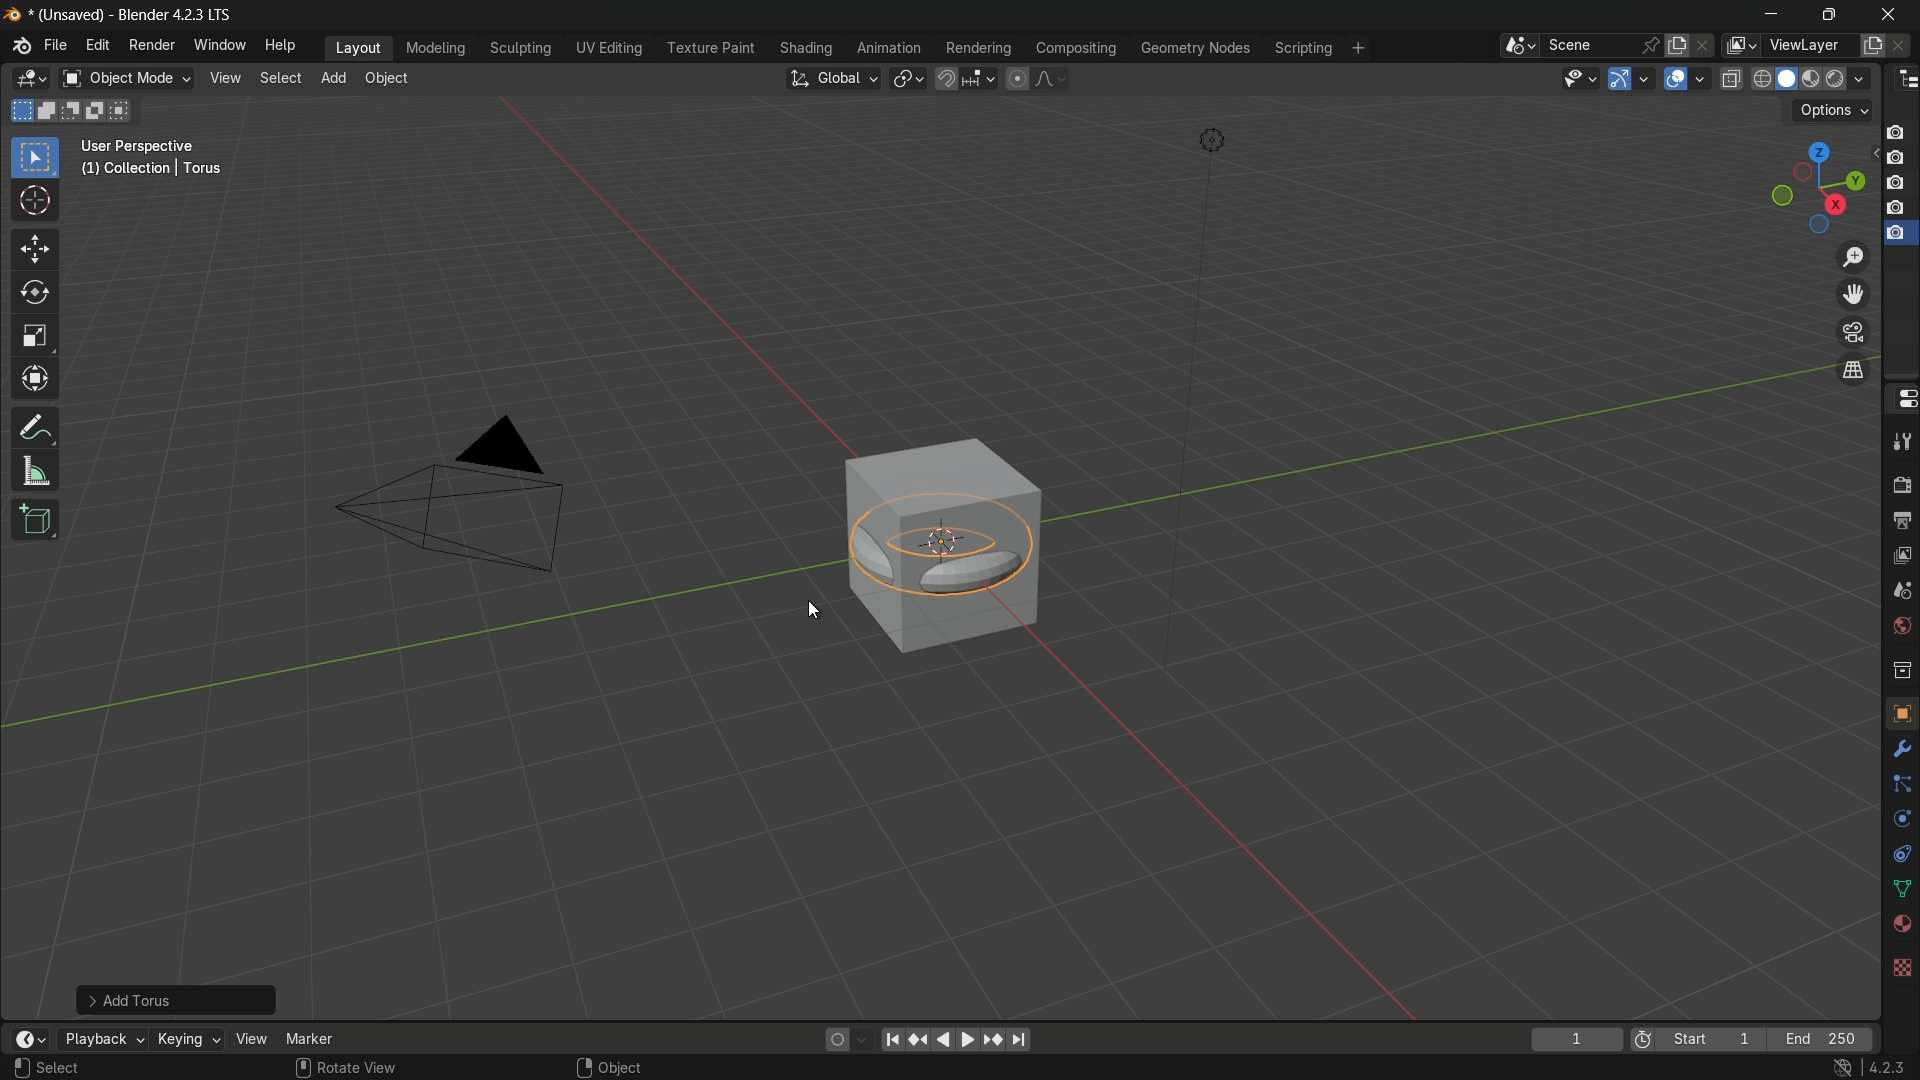 This screenshot has width=1920, height=1080. I want to click on marker, so click(310, 1038).